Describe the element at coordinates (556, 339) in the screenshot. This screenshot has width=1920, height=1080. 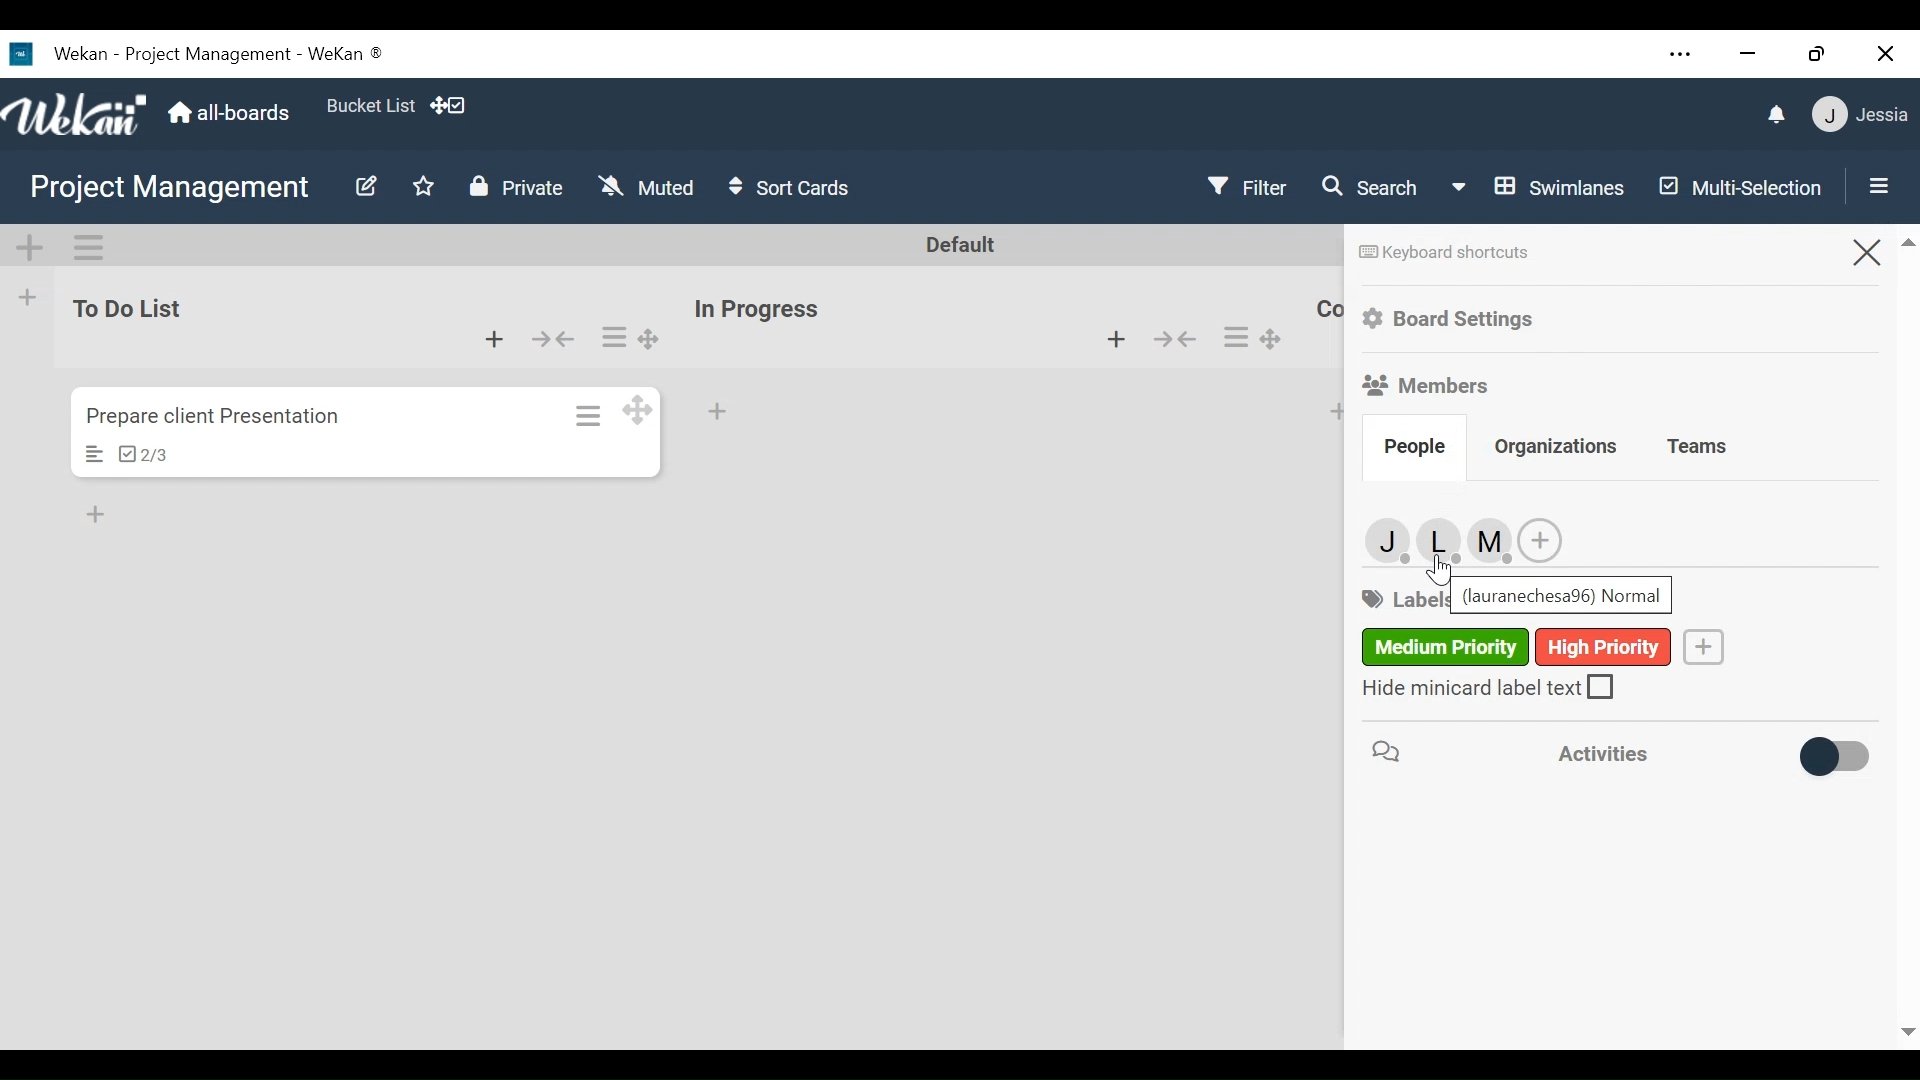
I see `Collapse` at that location.